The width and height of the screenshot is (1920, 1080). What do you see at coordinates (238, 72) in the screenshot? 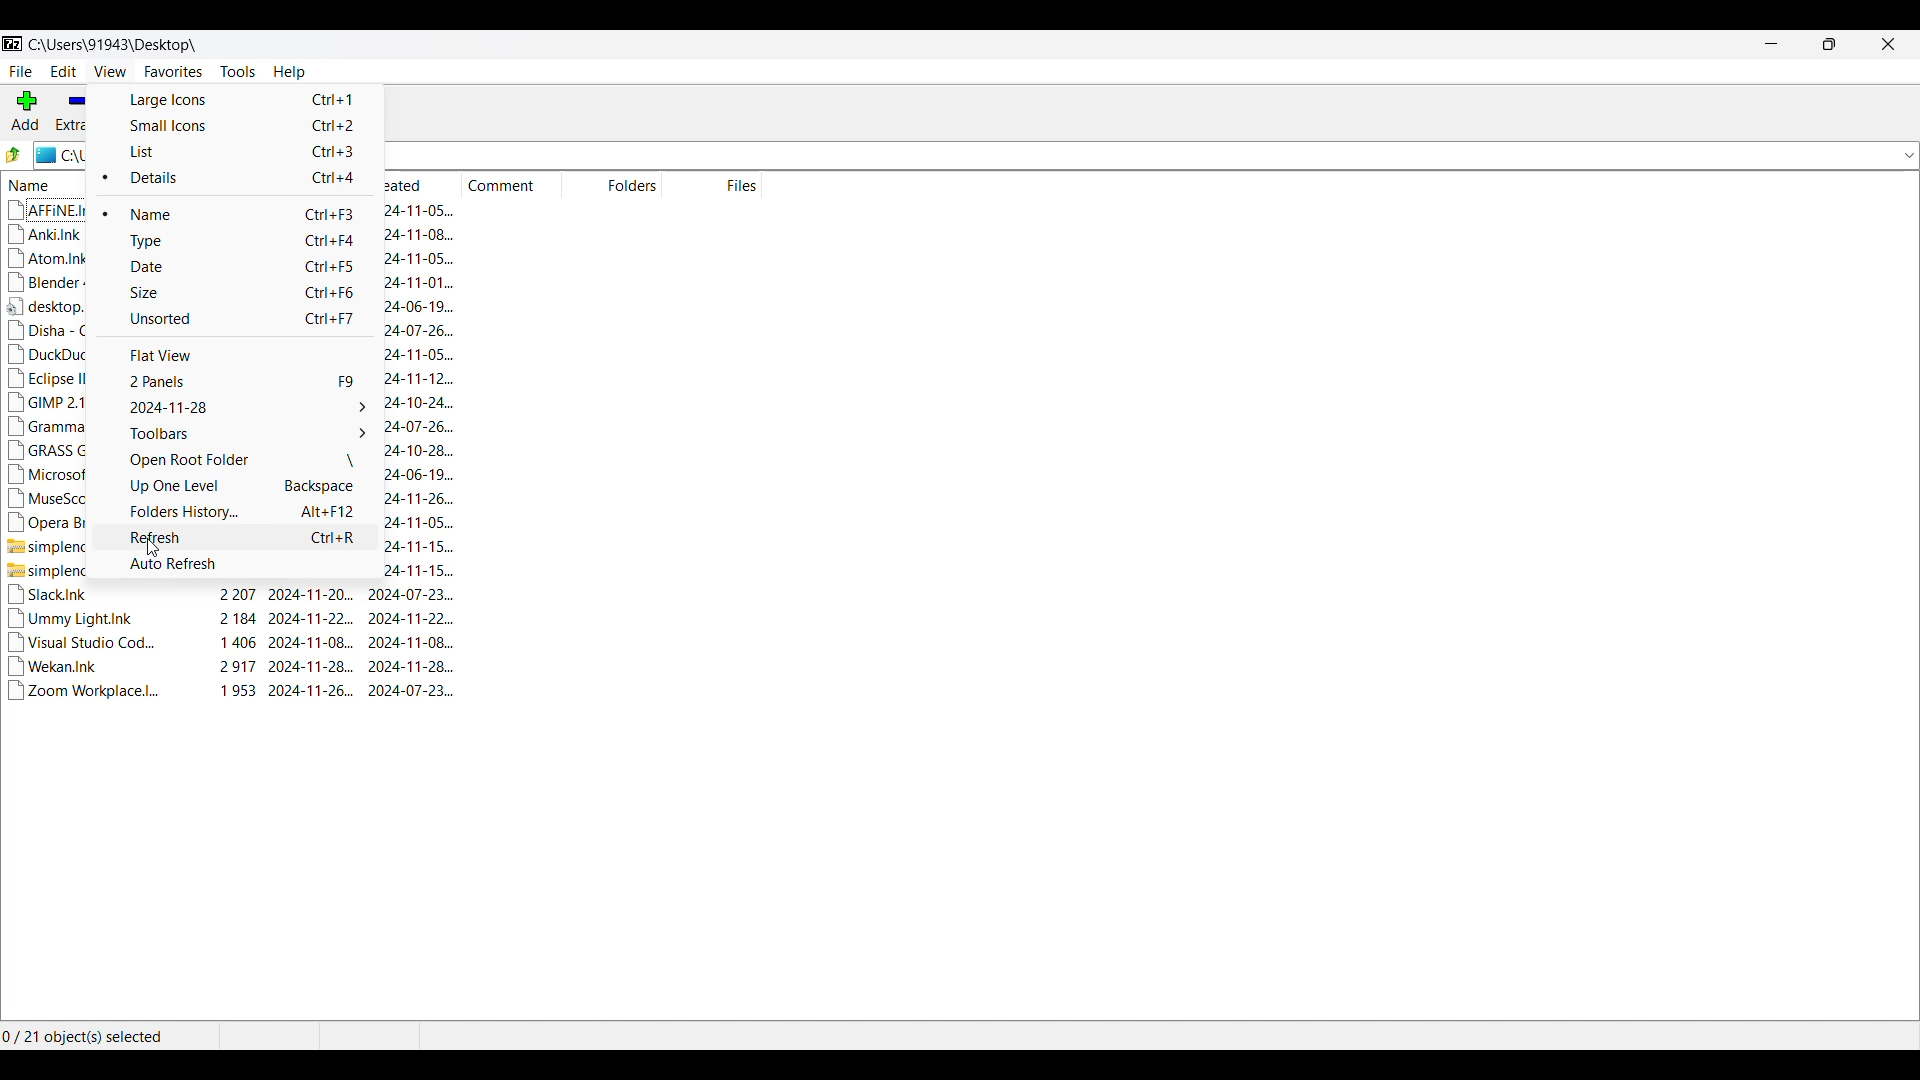
I see `Tools` at bounding box center [238, 72].